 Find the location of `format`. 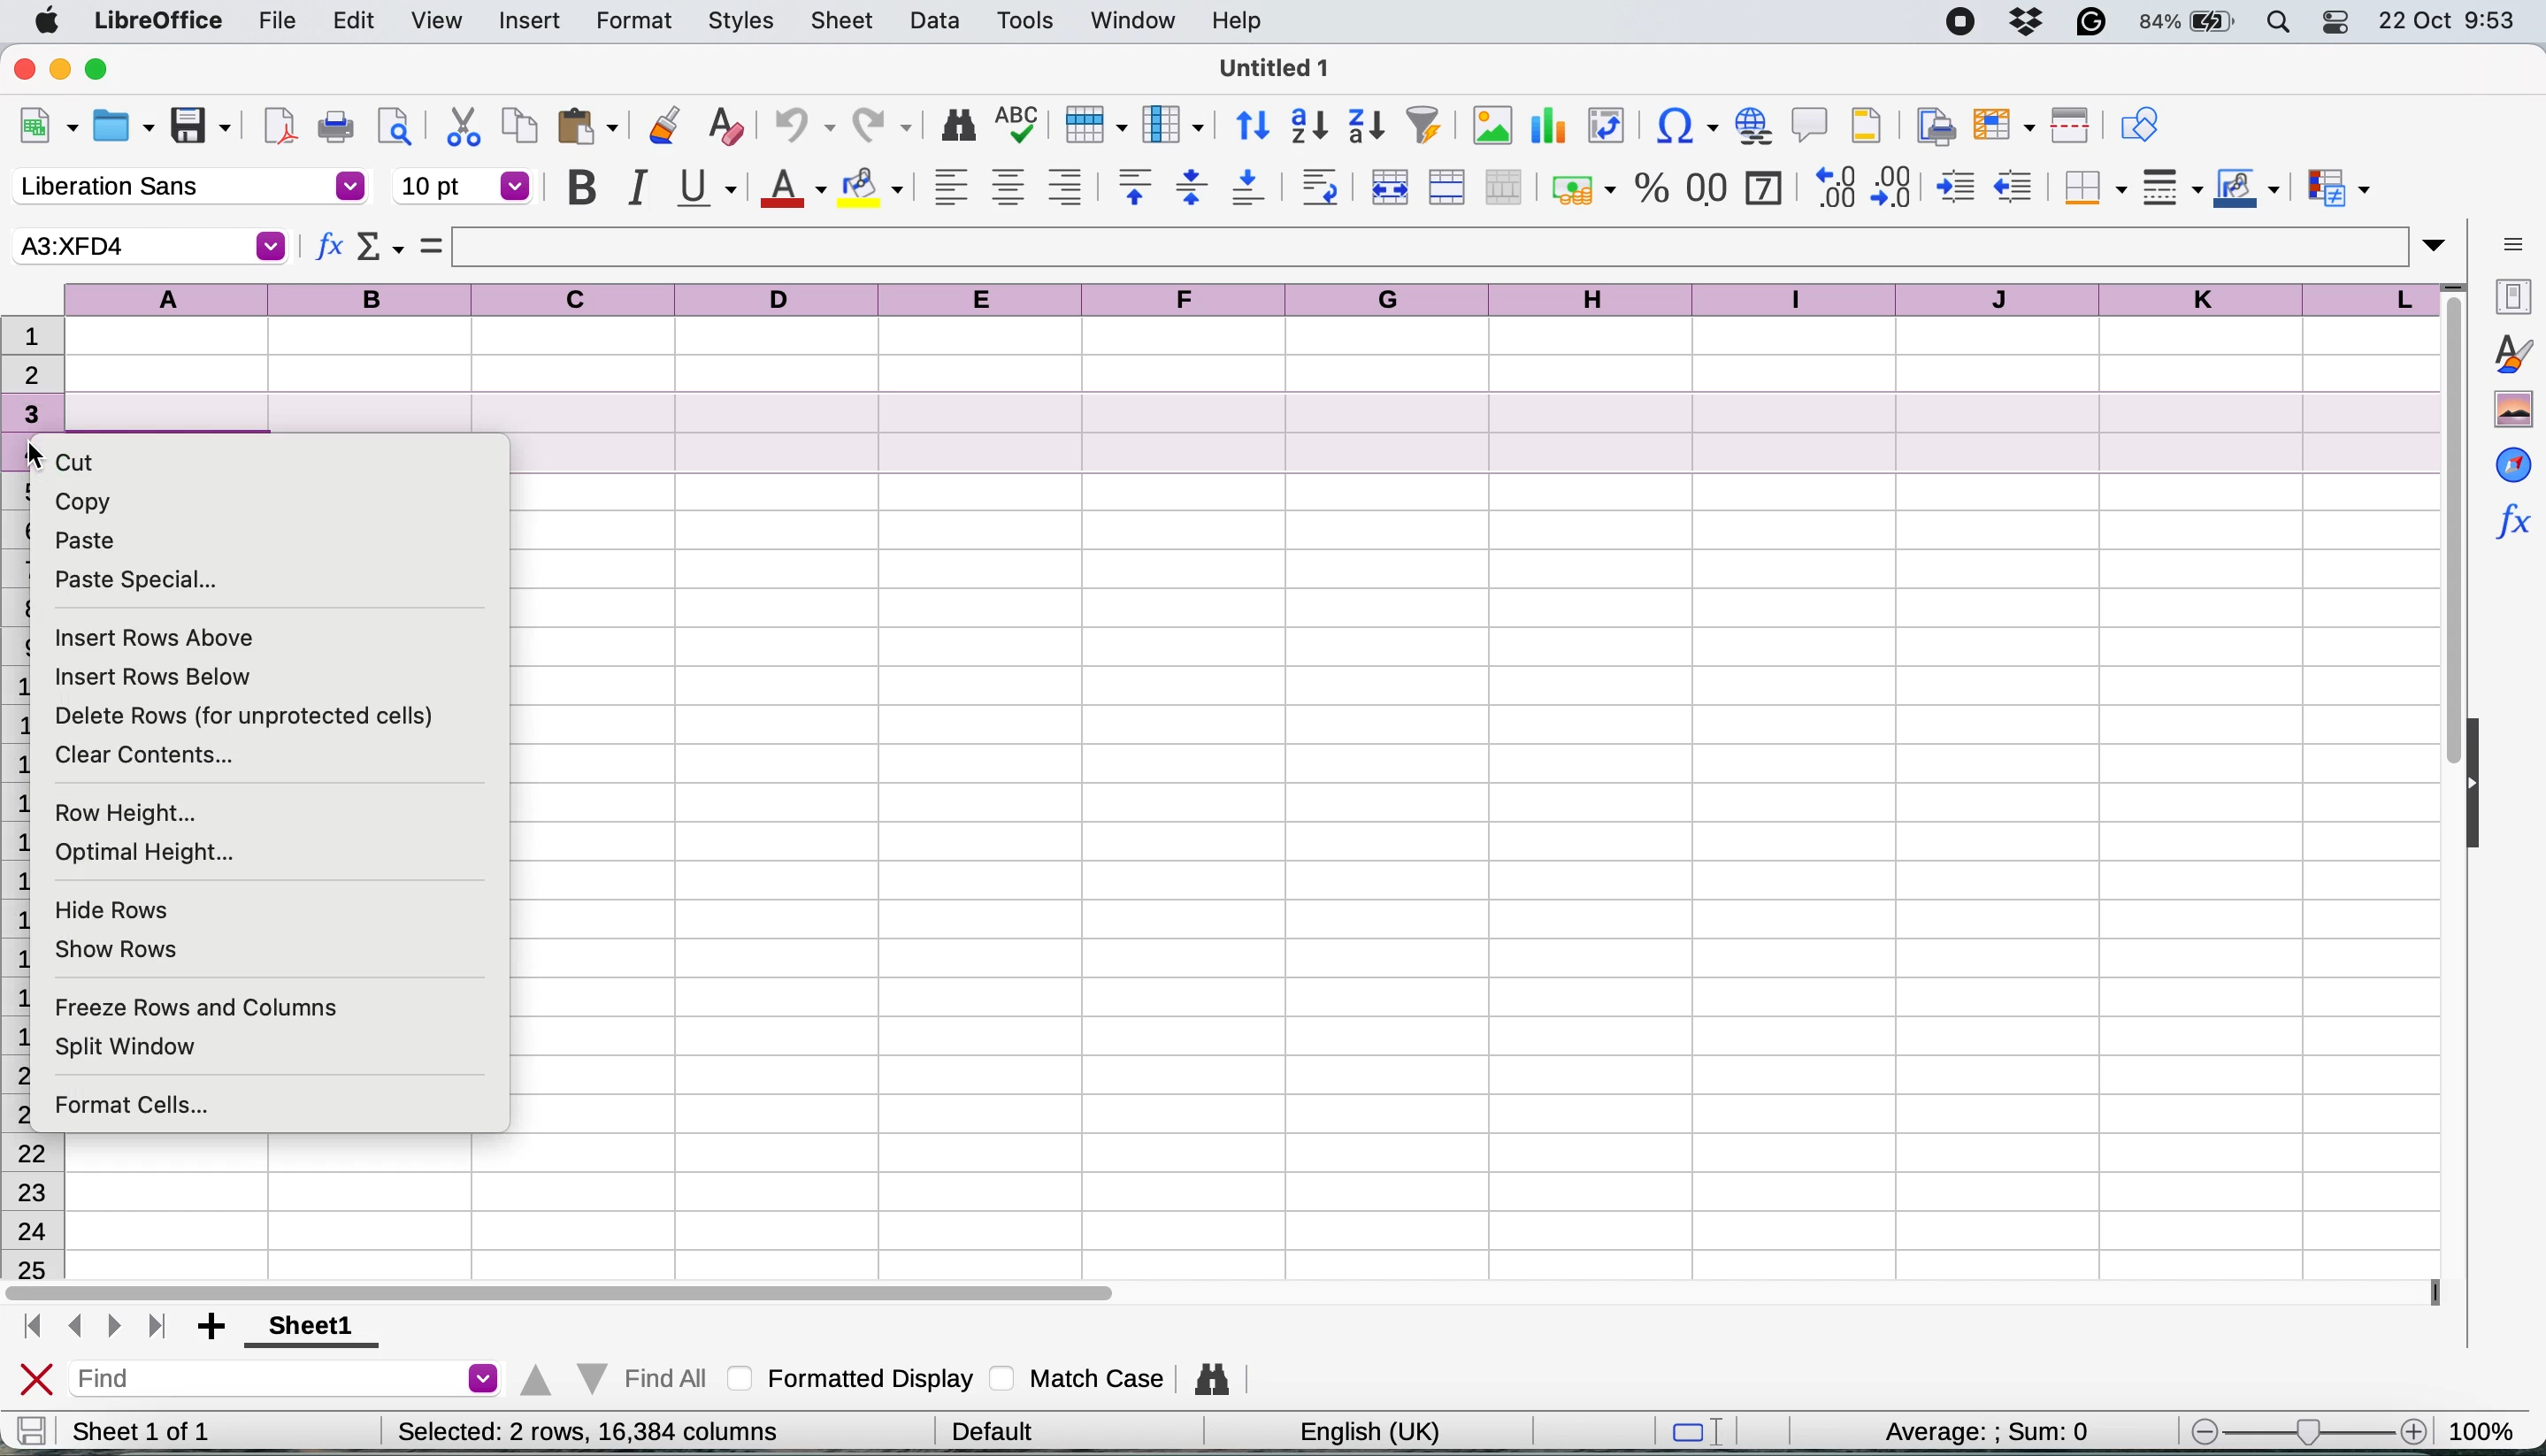

format is located at coordinates (635, 23).